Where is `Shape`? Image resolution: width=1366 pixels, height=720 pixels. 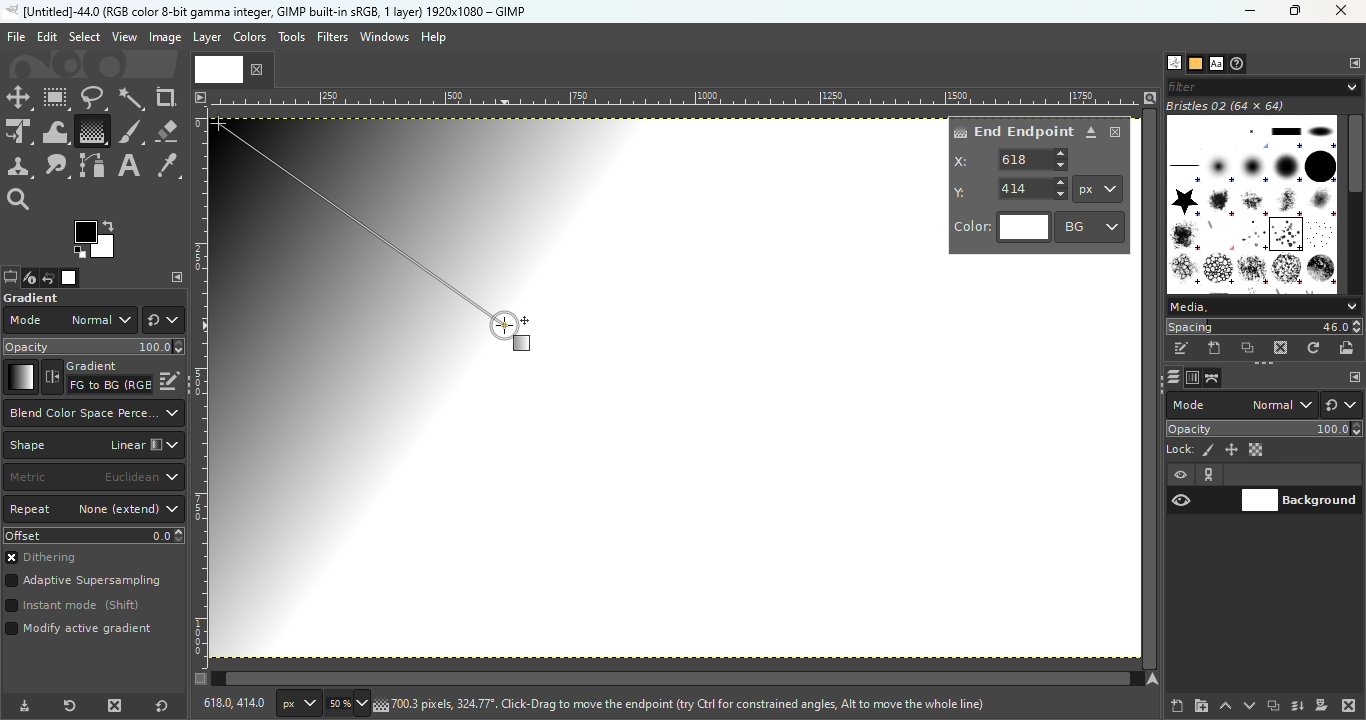
Shape is located at coordinates (93, 445).